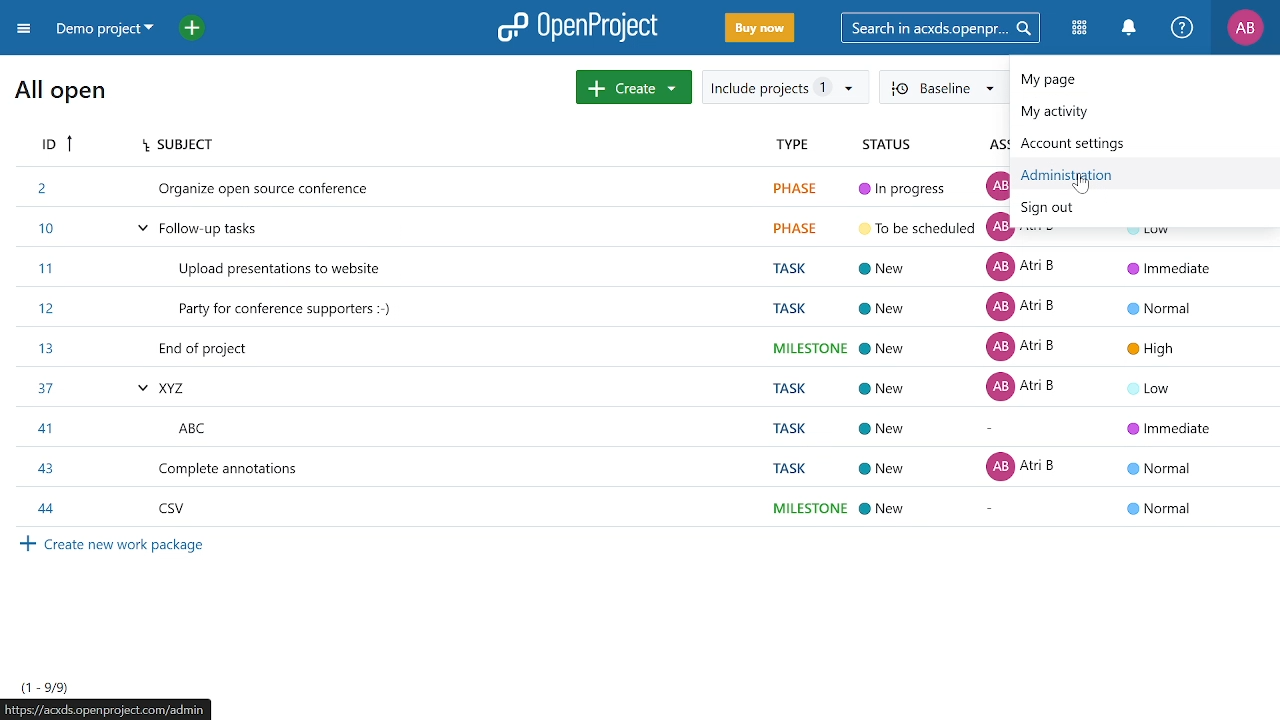 The width and height of the screenshot is (1280, 720). I want to click on task priority, so click(1163, 383).